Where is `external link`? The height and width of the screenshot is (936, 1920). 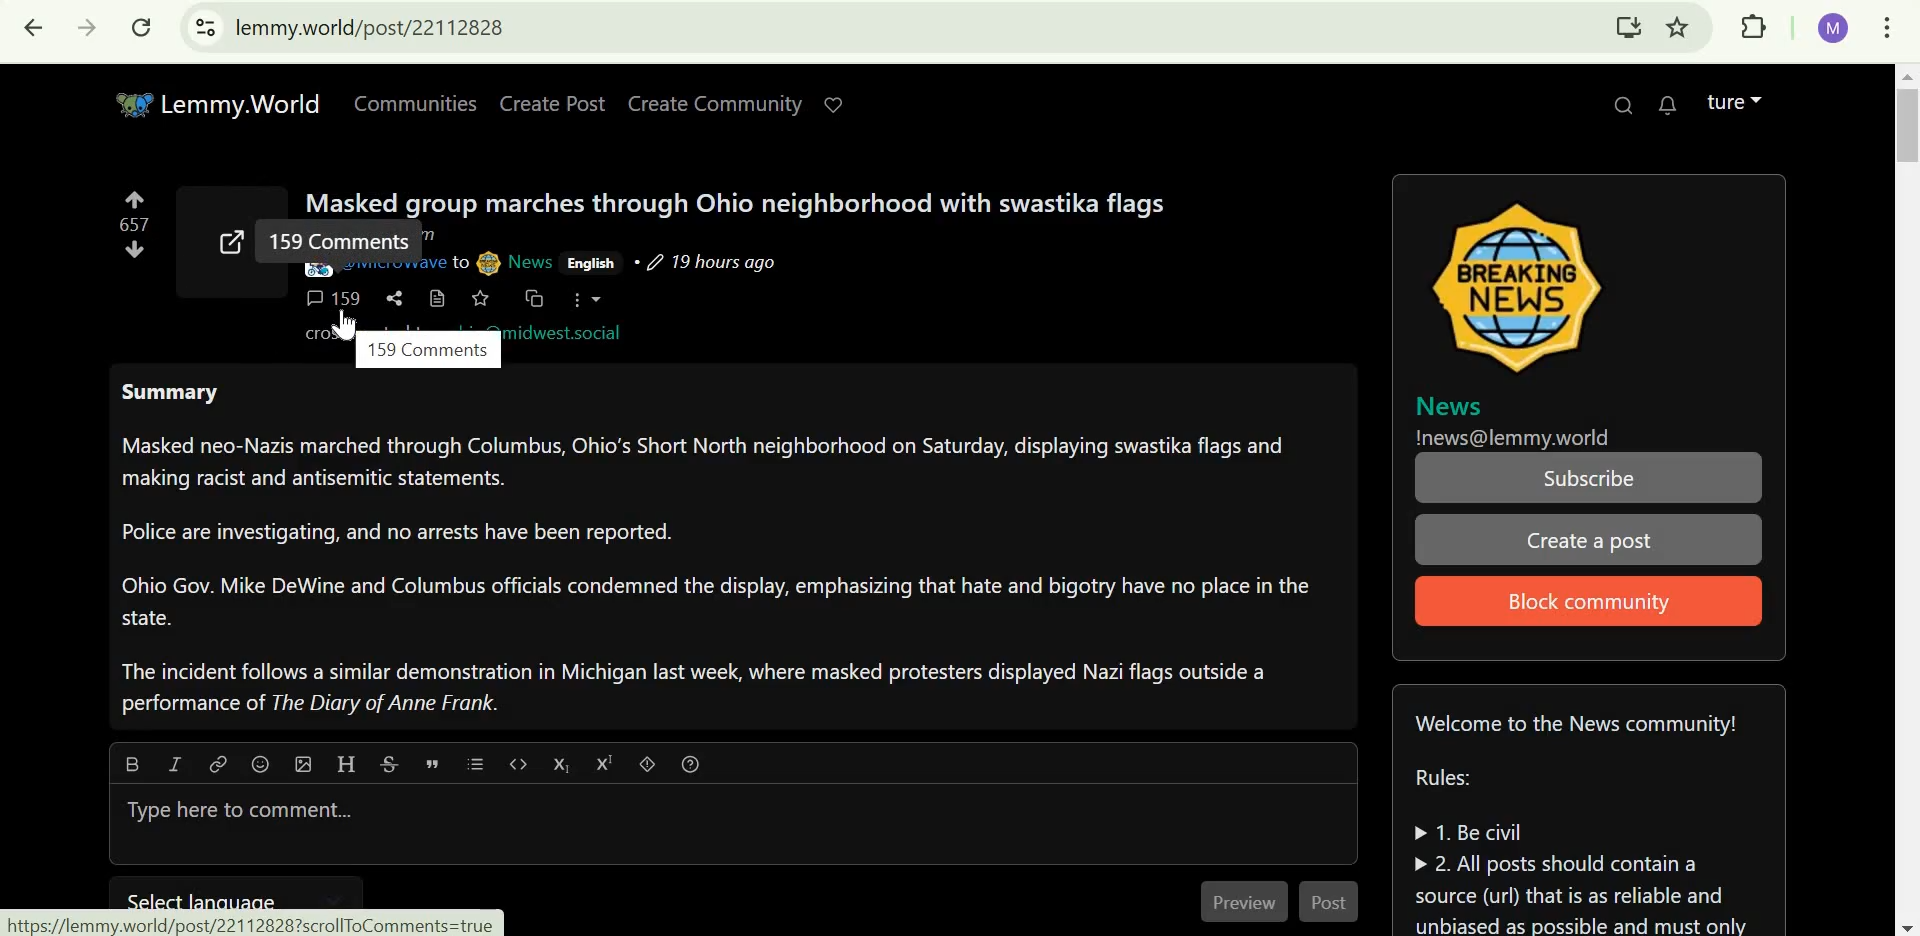
external link is located at coordinates (235, 240).